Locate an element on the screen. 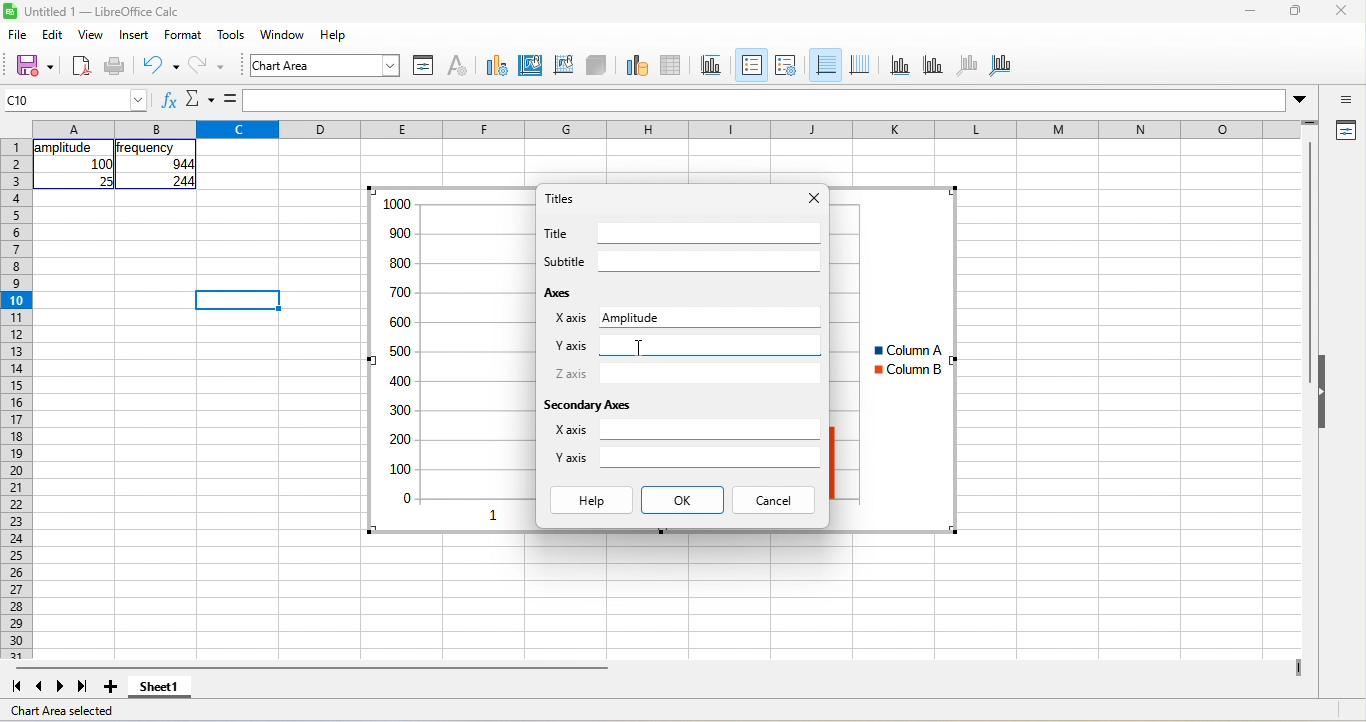  help is located at coordinates (592, 500).